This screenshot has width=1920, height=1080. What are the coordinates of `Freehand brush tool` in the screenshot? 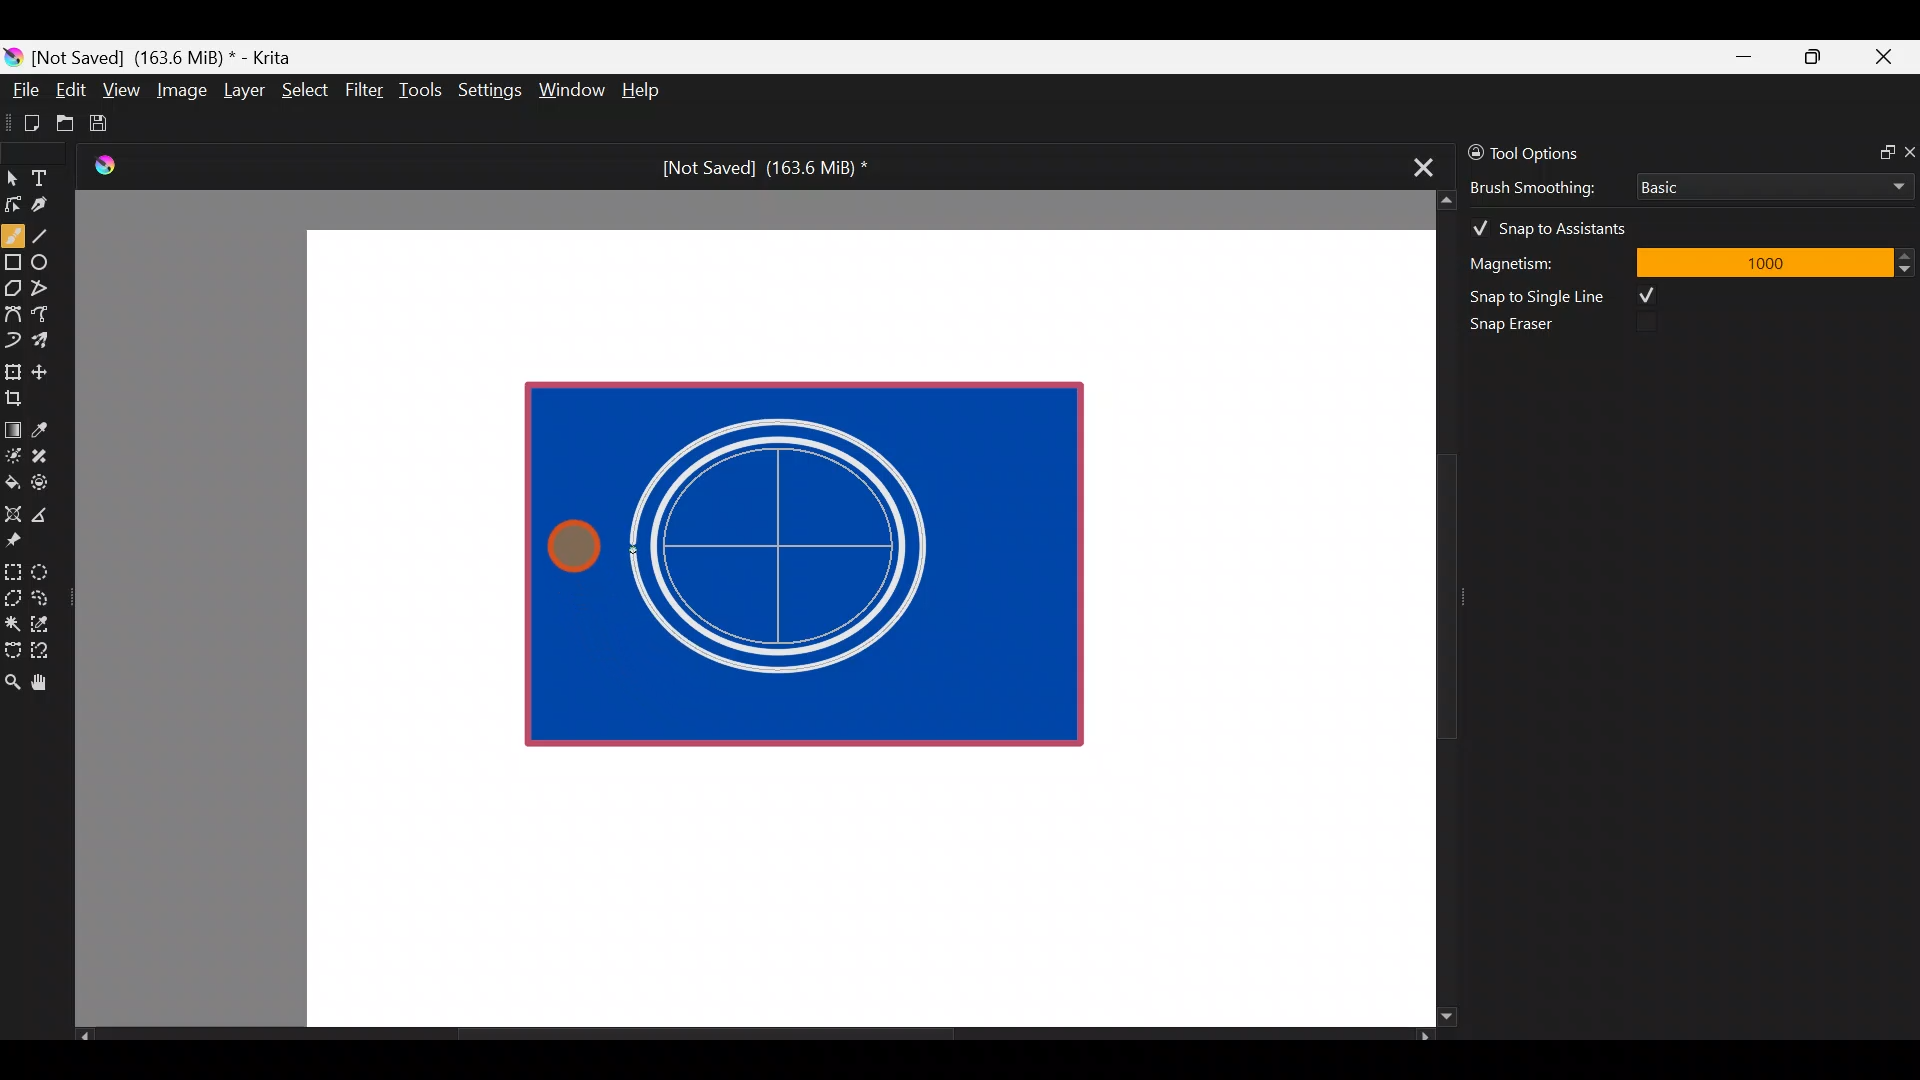 It's located at (13, 228).